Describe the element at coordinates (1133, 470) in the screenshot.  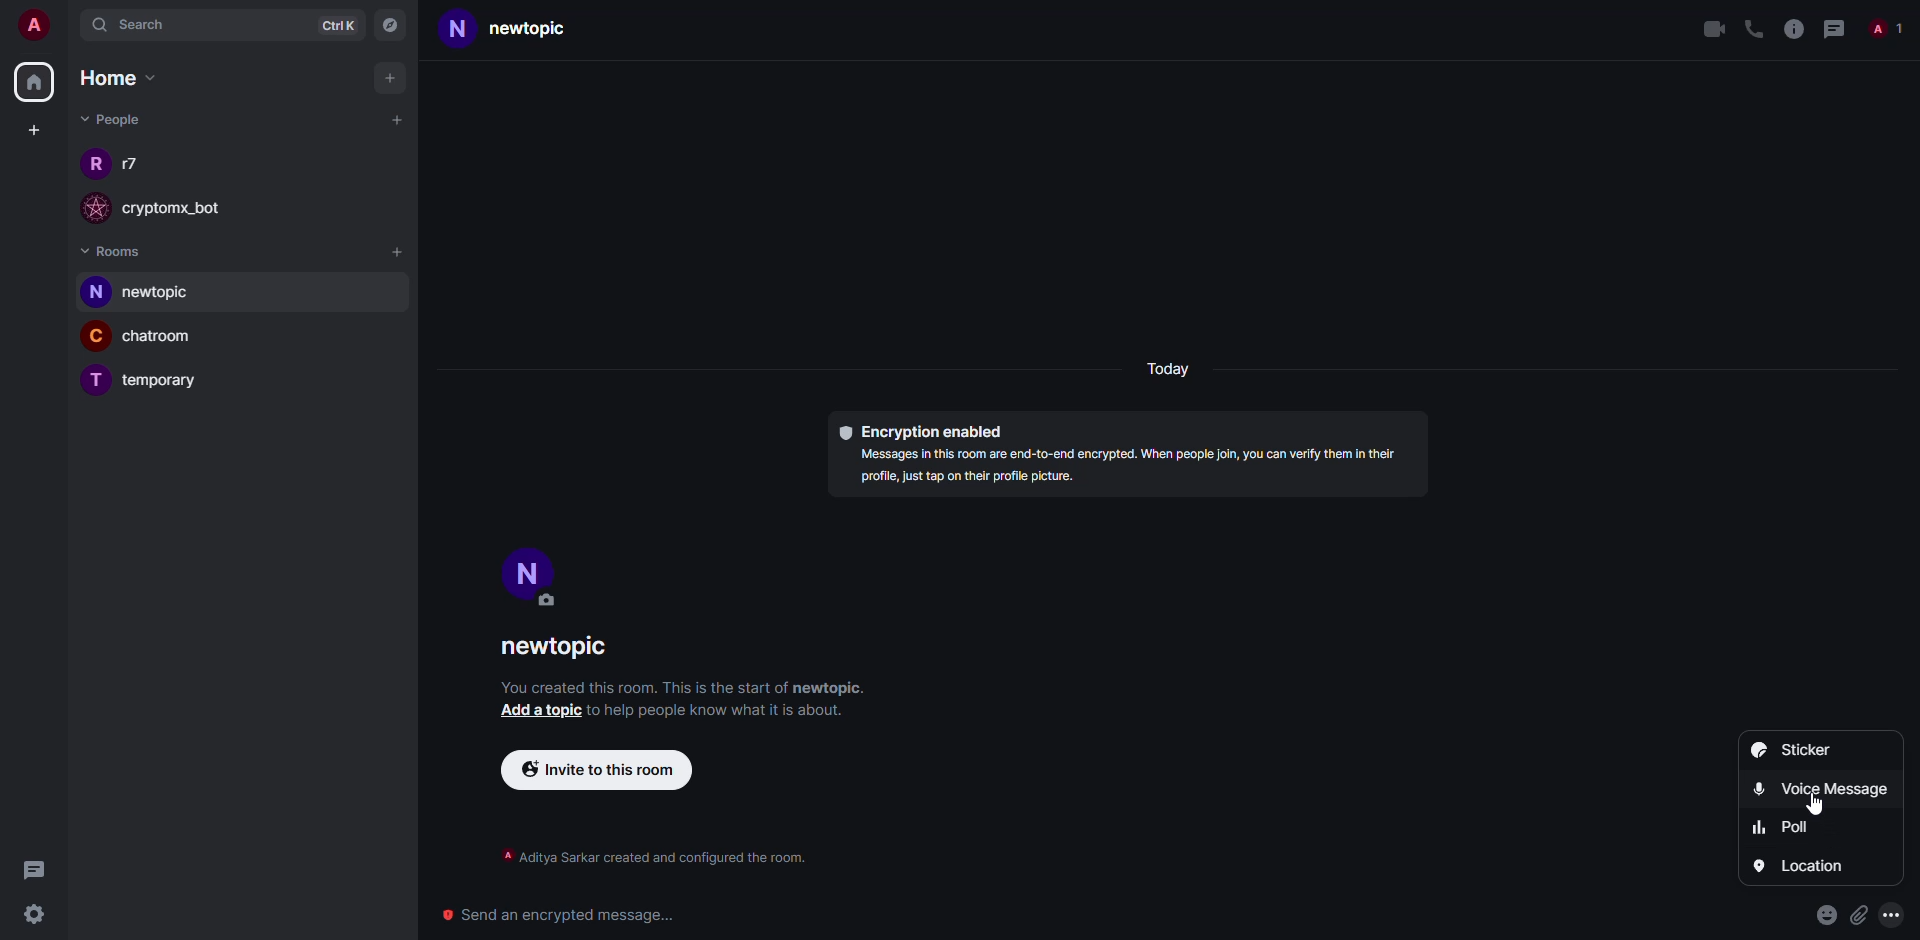
I see `info` at that location.